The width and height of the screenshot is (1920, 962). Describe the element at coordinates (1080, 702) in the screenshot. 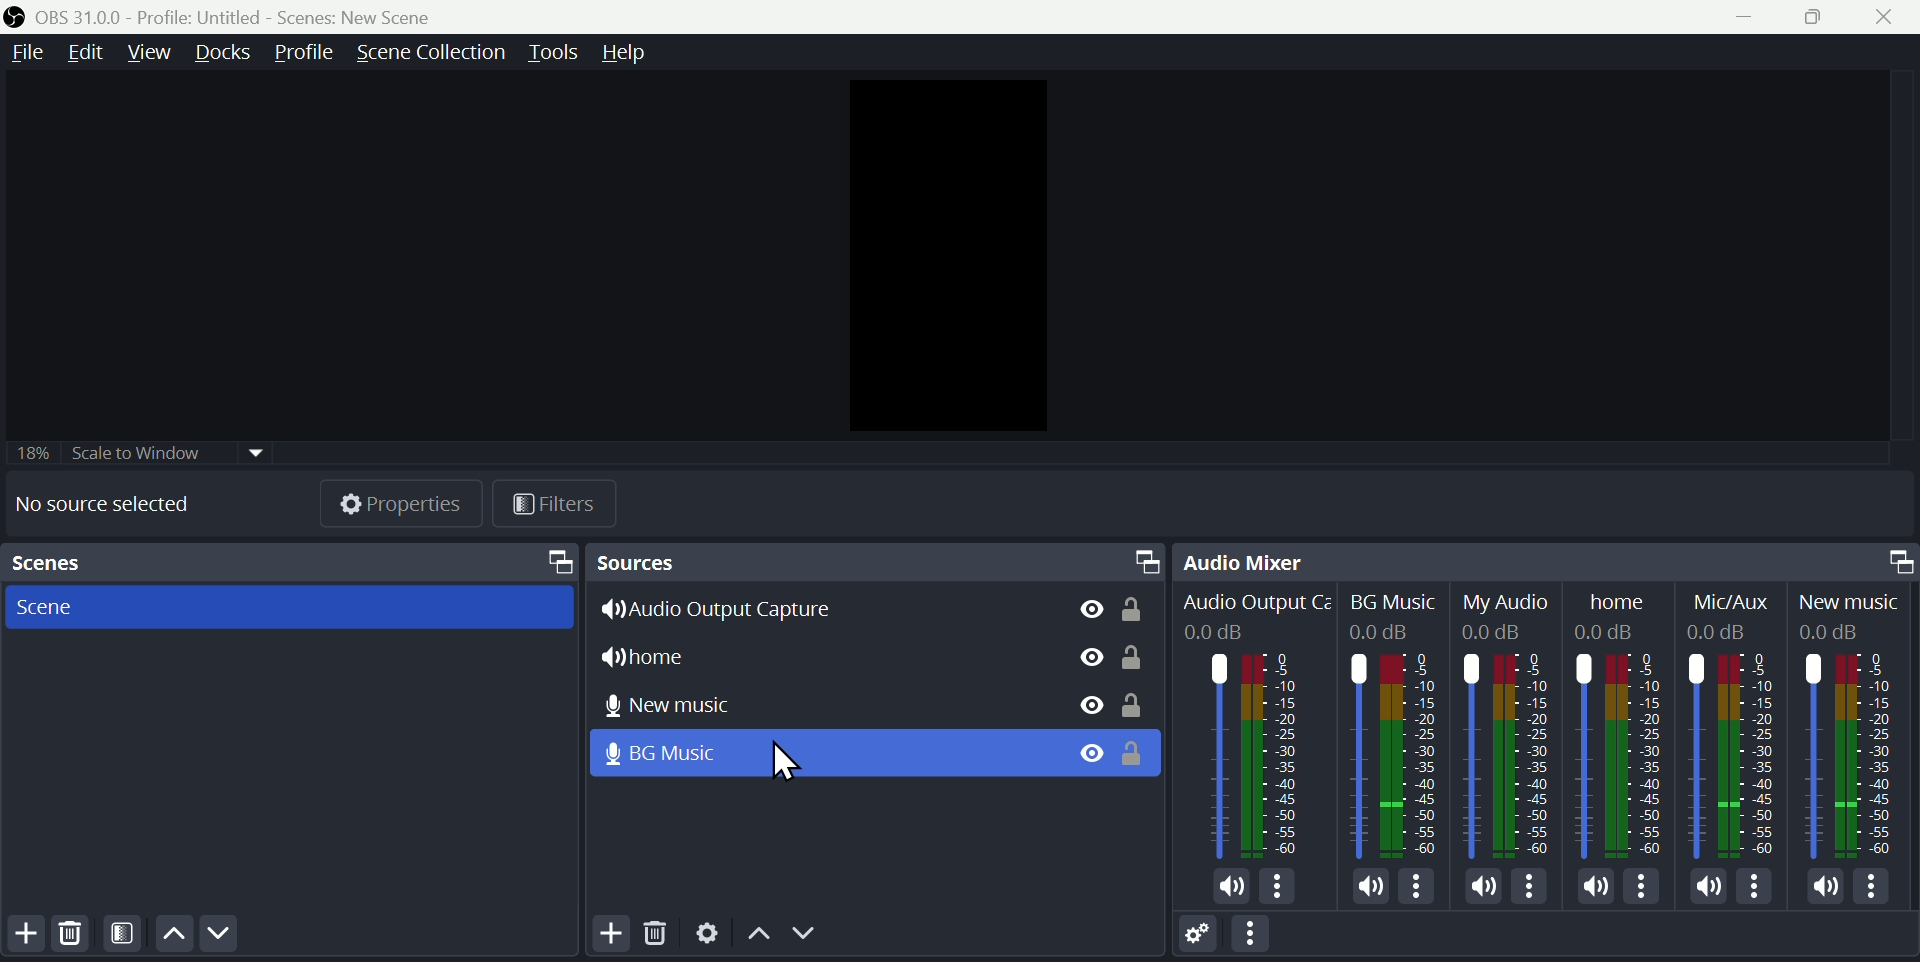

I see `eye` at that location.